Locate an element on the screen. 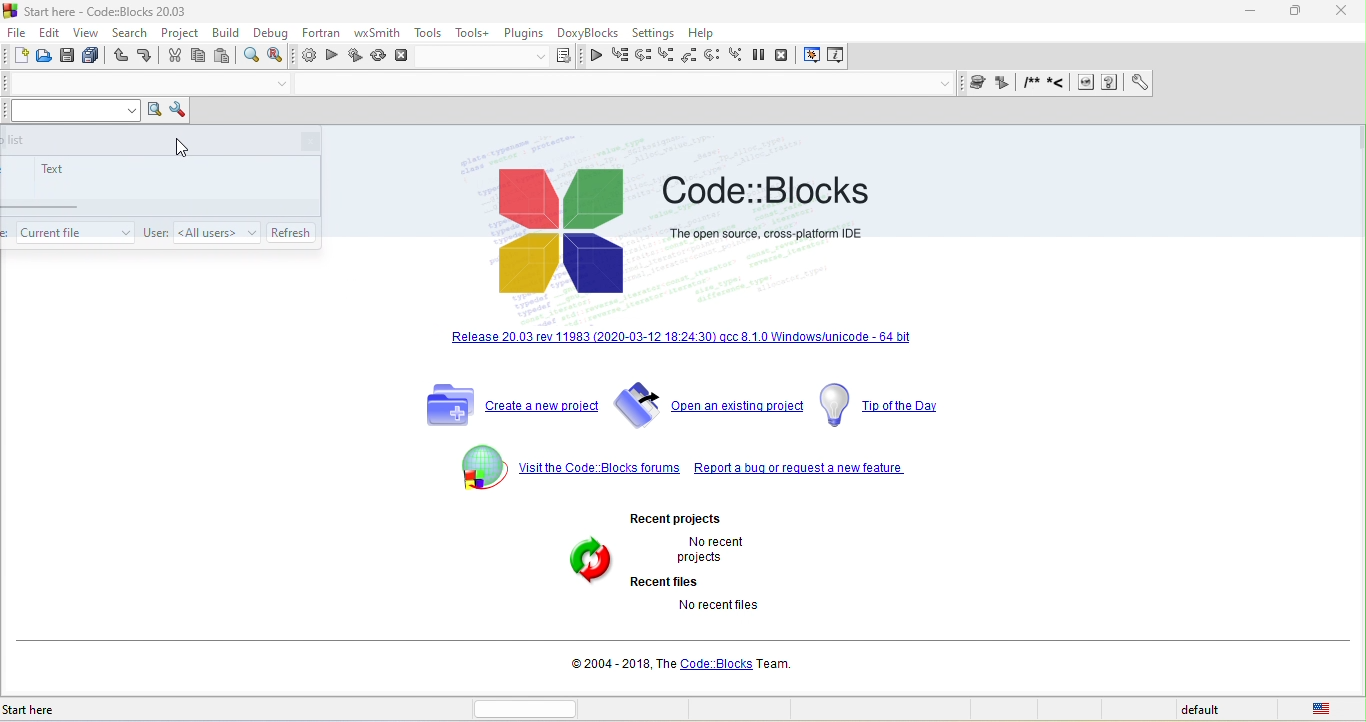 Image resolution: width=1366 pixels, height=722 pixels. search is located at coordinates (130, 35).